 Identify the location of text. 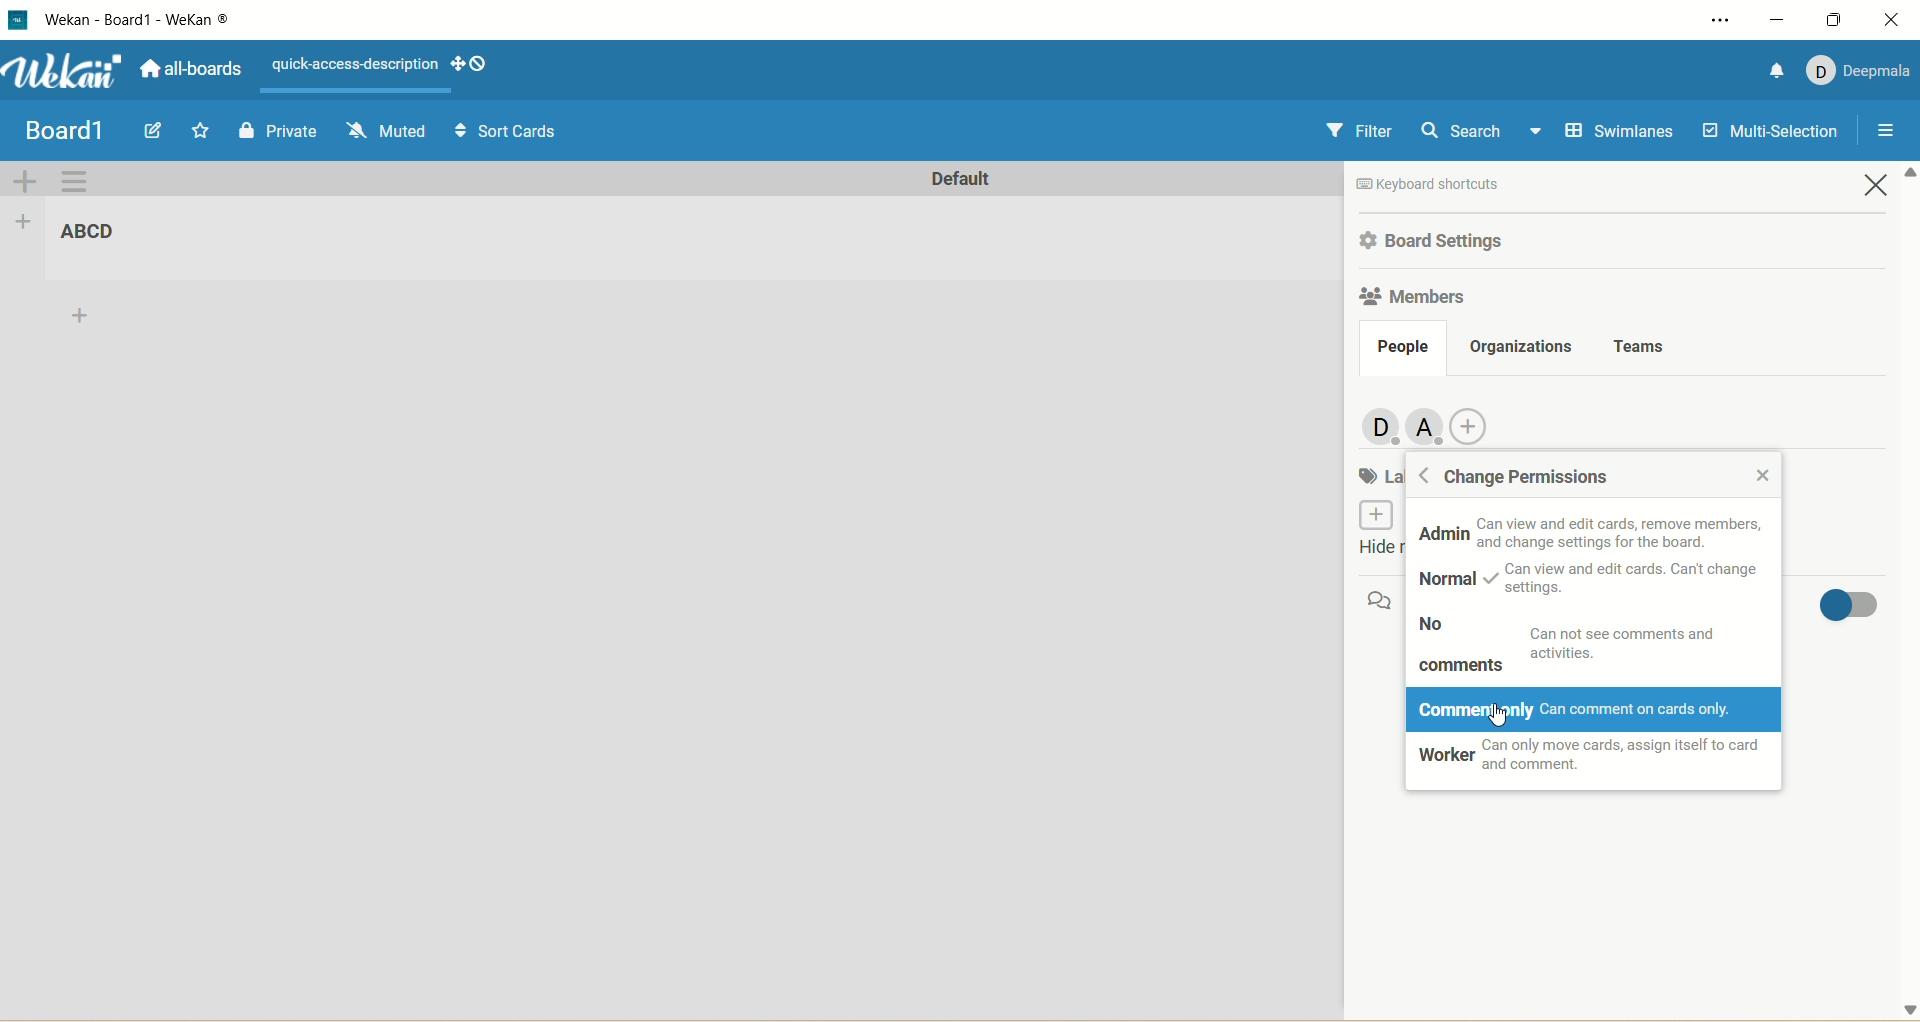
(1637, 642).